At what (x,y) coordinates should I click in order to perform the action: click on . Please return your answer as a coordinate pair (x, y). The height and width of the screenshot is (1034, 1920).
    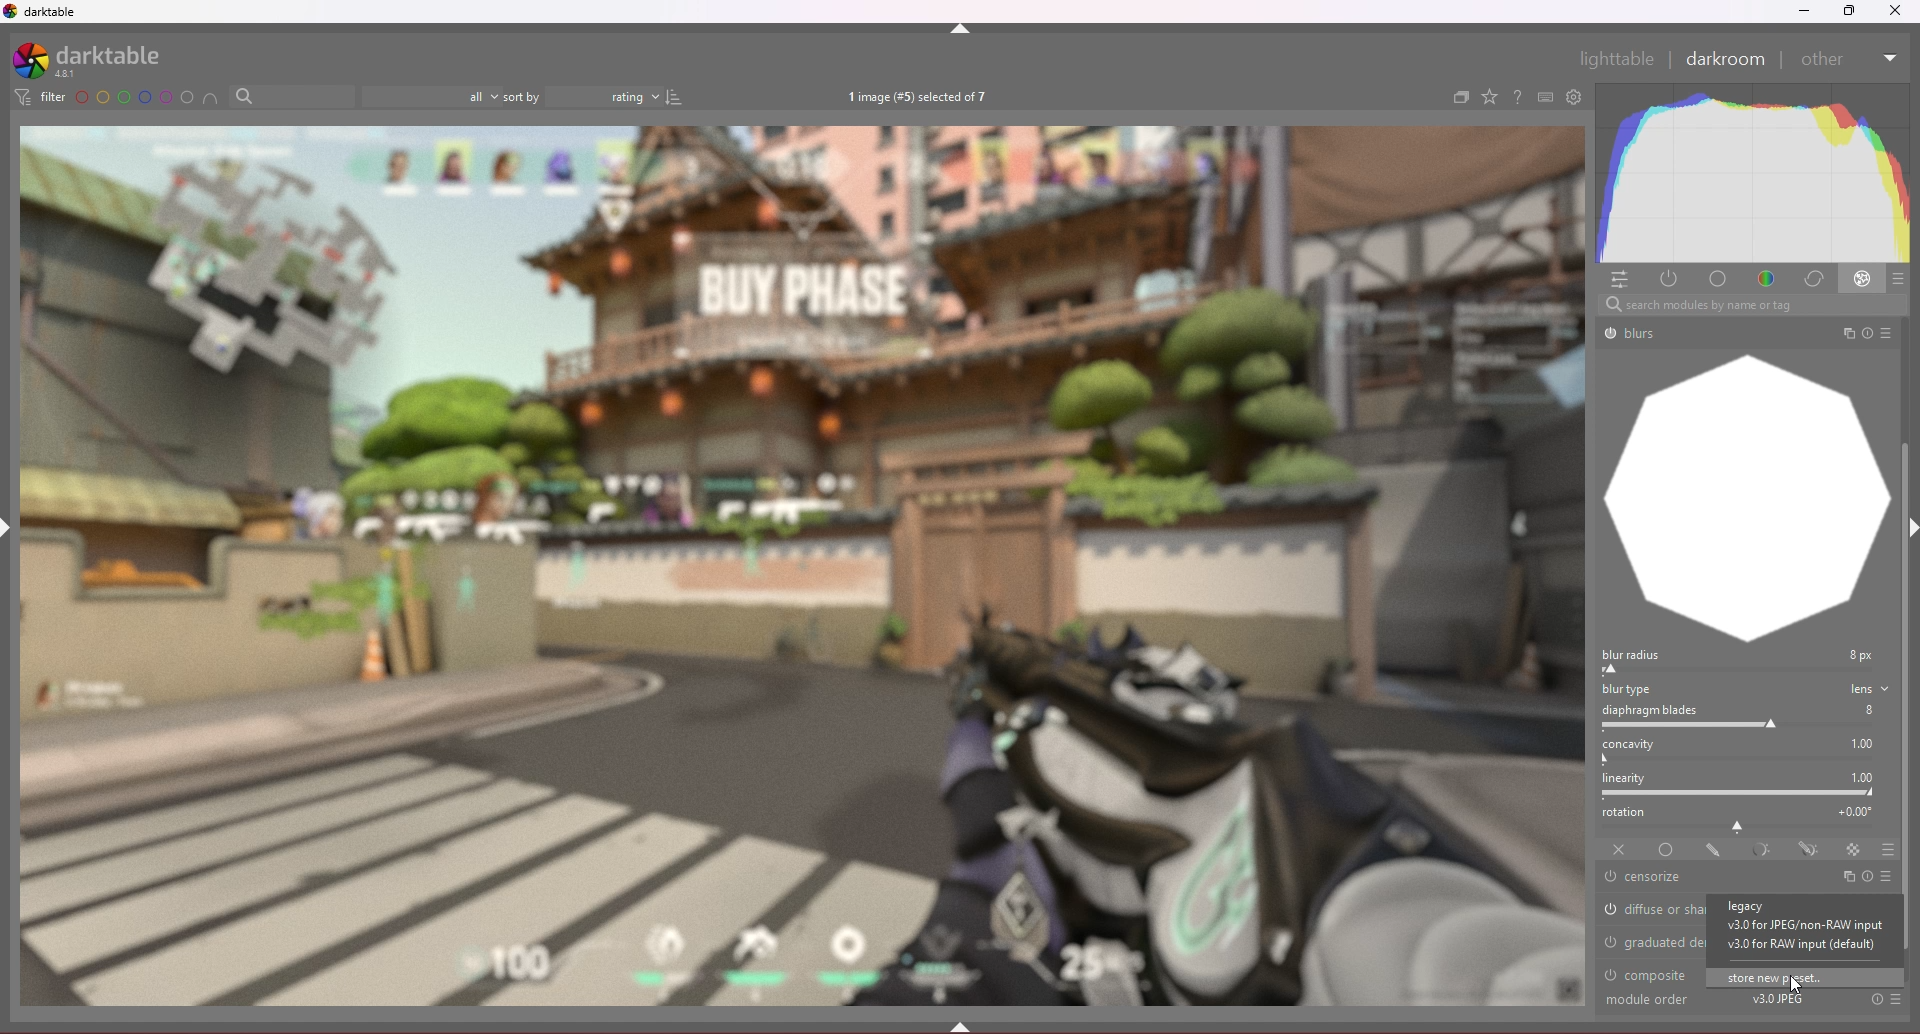
    Looking at the image, I should click on (1872, 334).